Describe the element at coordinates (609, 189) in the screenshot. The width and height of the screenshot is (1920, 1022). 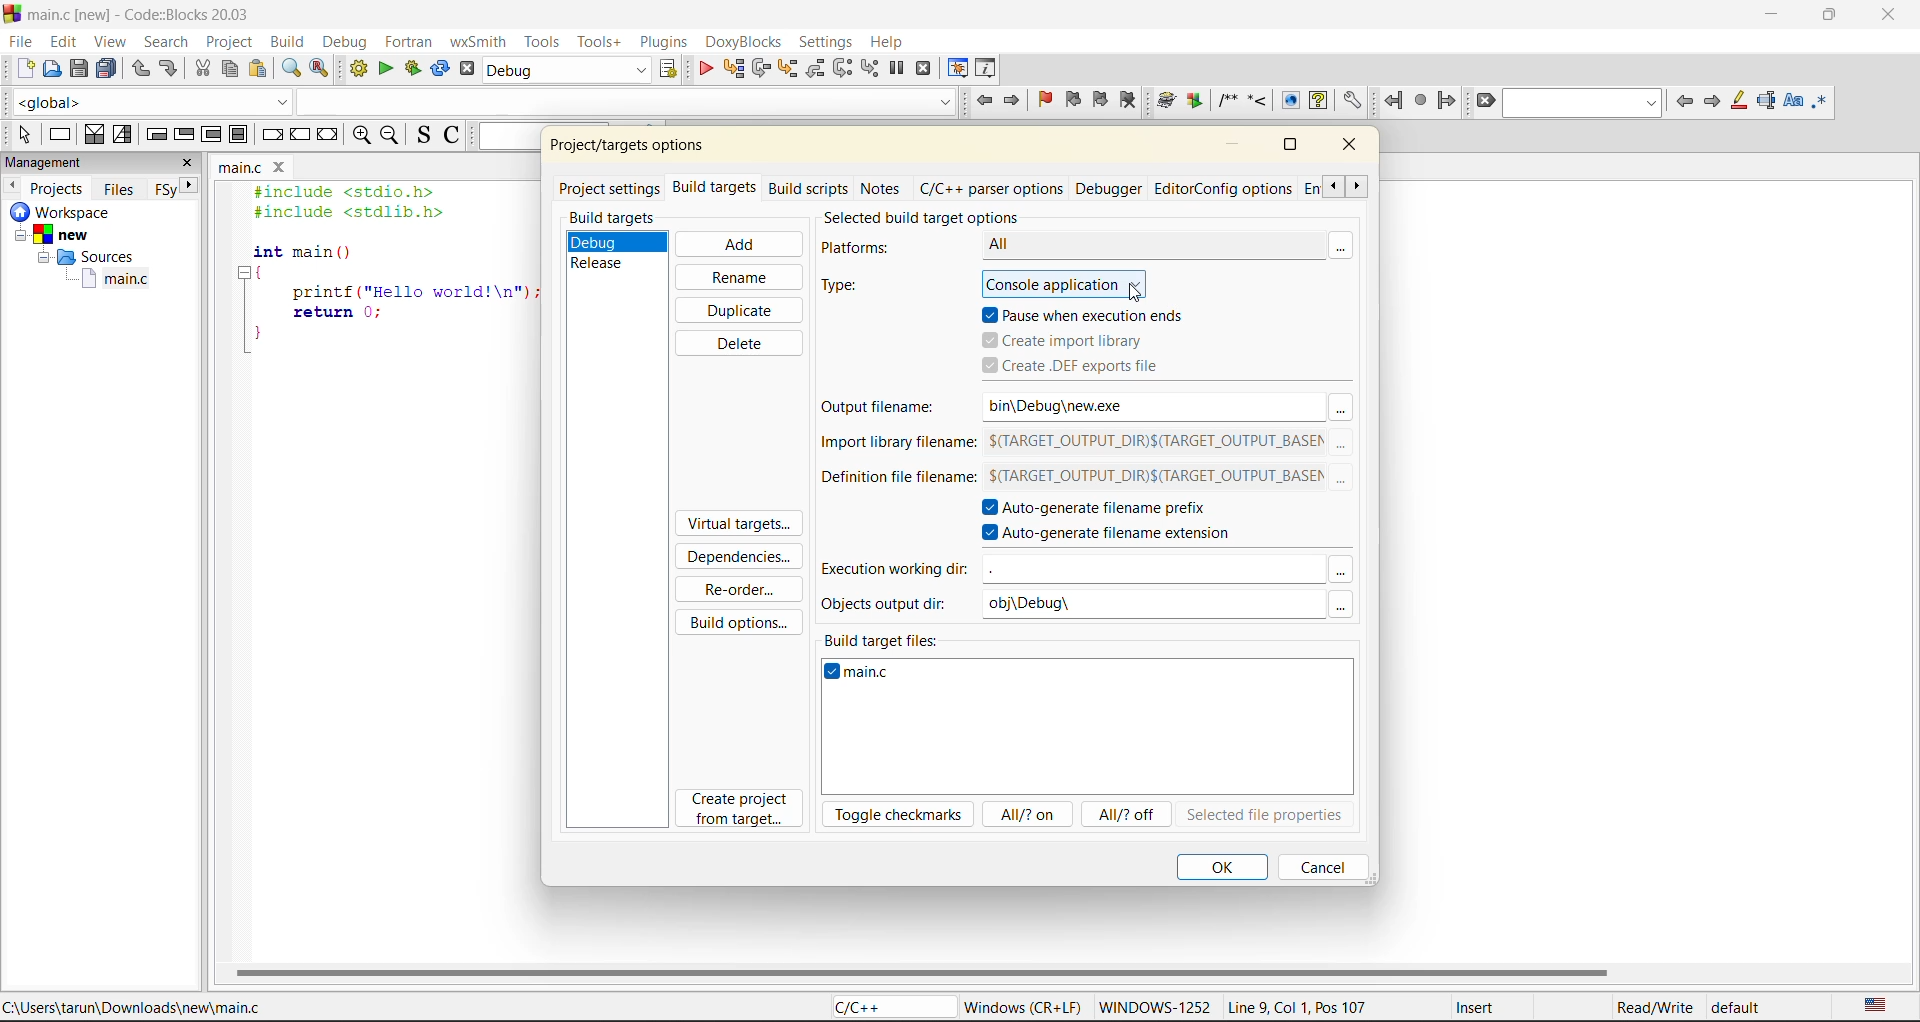
I see `project settings` at that location.